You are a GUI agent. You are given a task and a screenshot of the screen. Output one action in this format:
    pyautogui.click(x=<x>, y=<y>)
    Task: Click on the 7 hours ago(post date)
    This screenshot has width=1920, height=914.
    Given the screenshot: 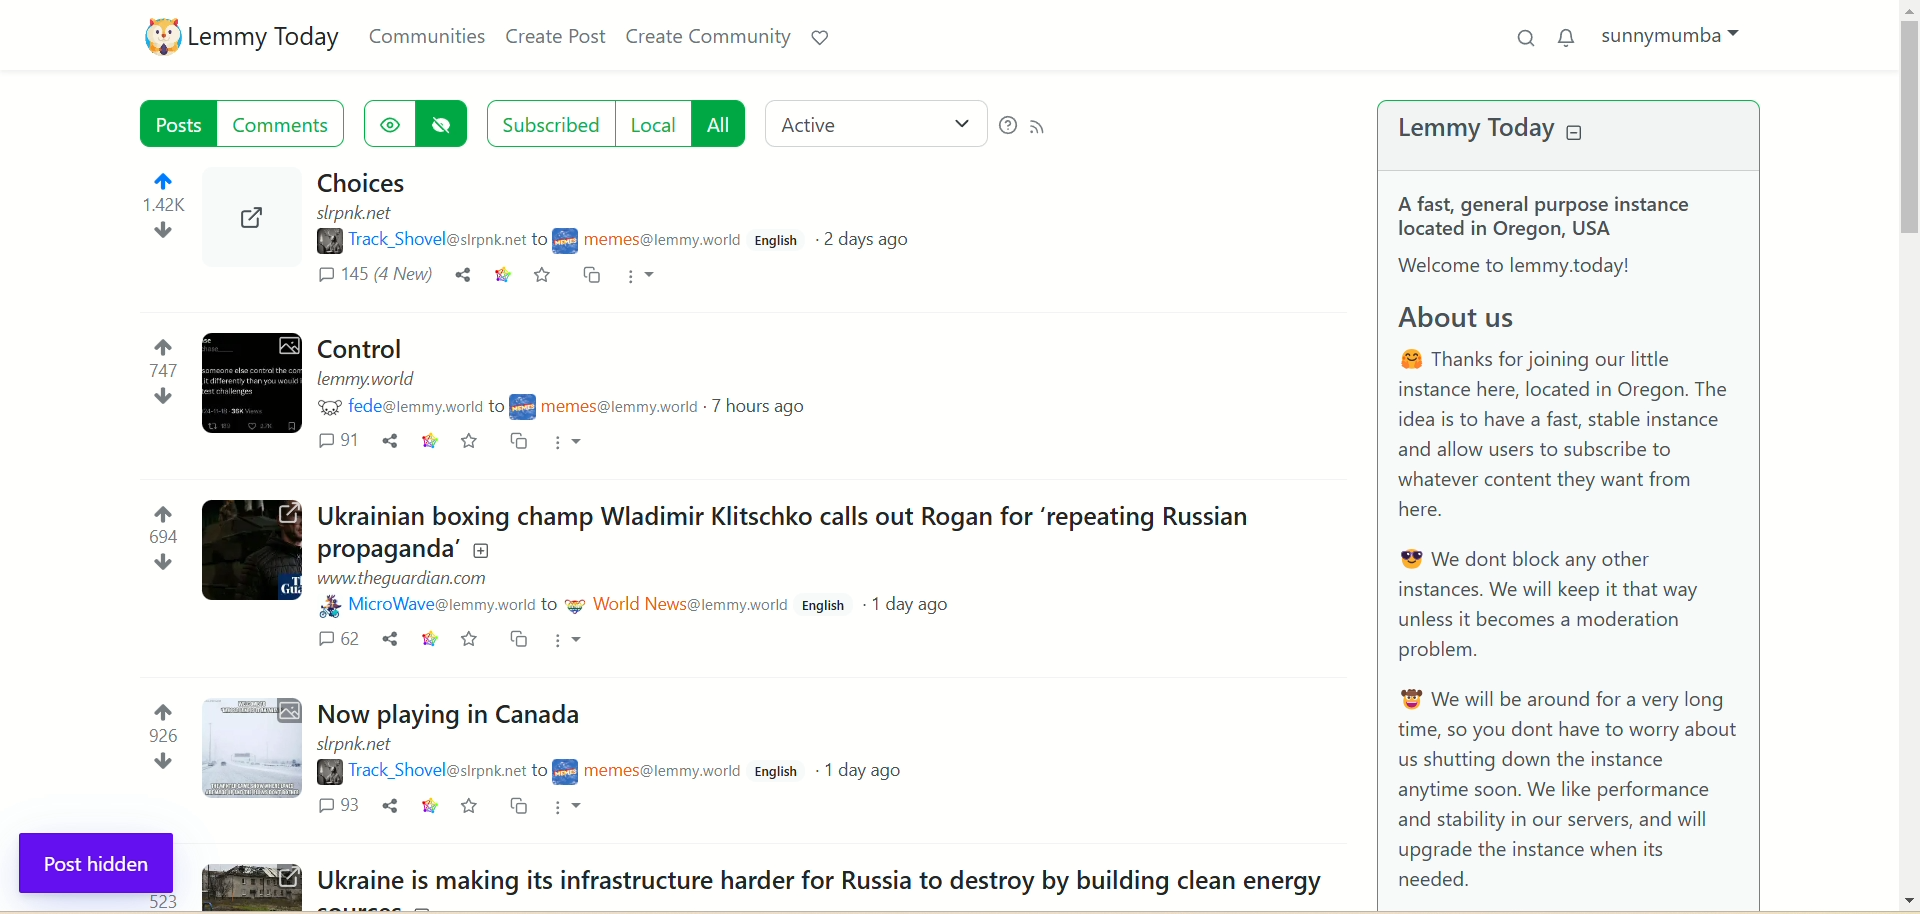 What is the action you would take?
    pyautogui.click(x=768, y=405)
    